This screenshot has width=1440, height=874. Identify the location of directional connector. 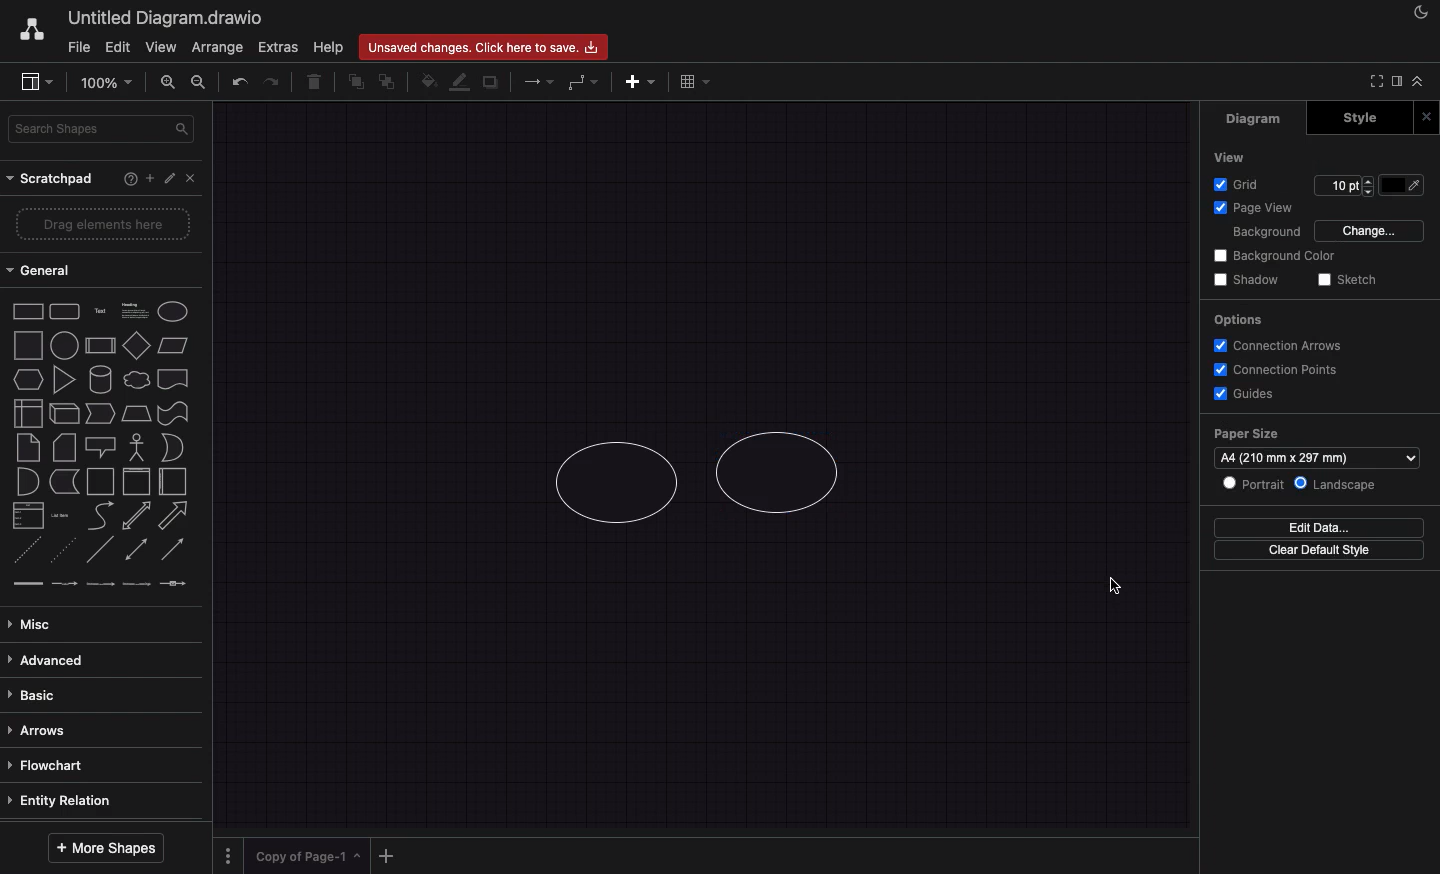
(173, 551).